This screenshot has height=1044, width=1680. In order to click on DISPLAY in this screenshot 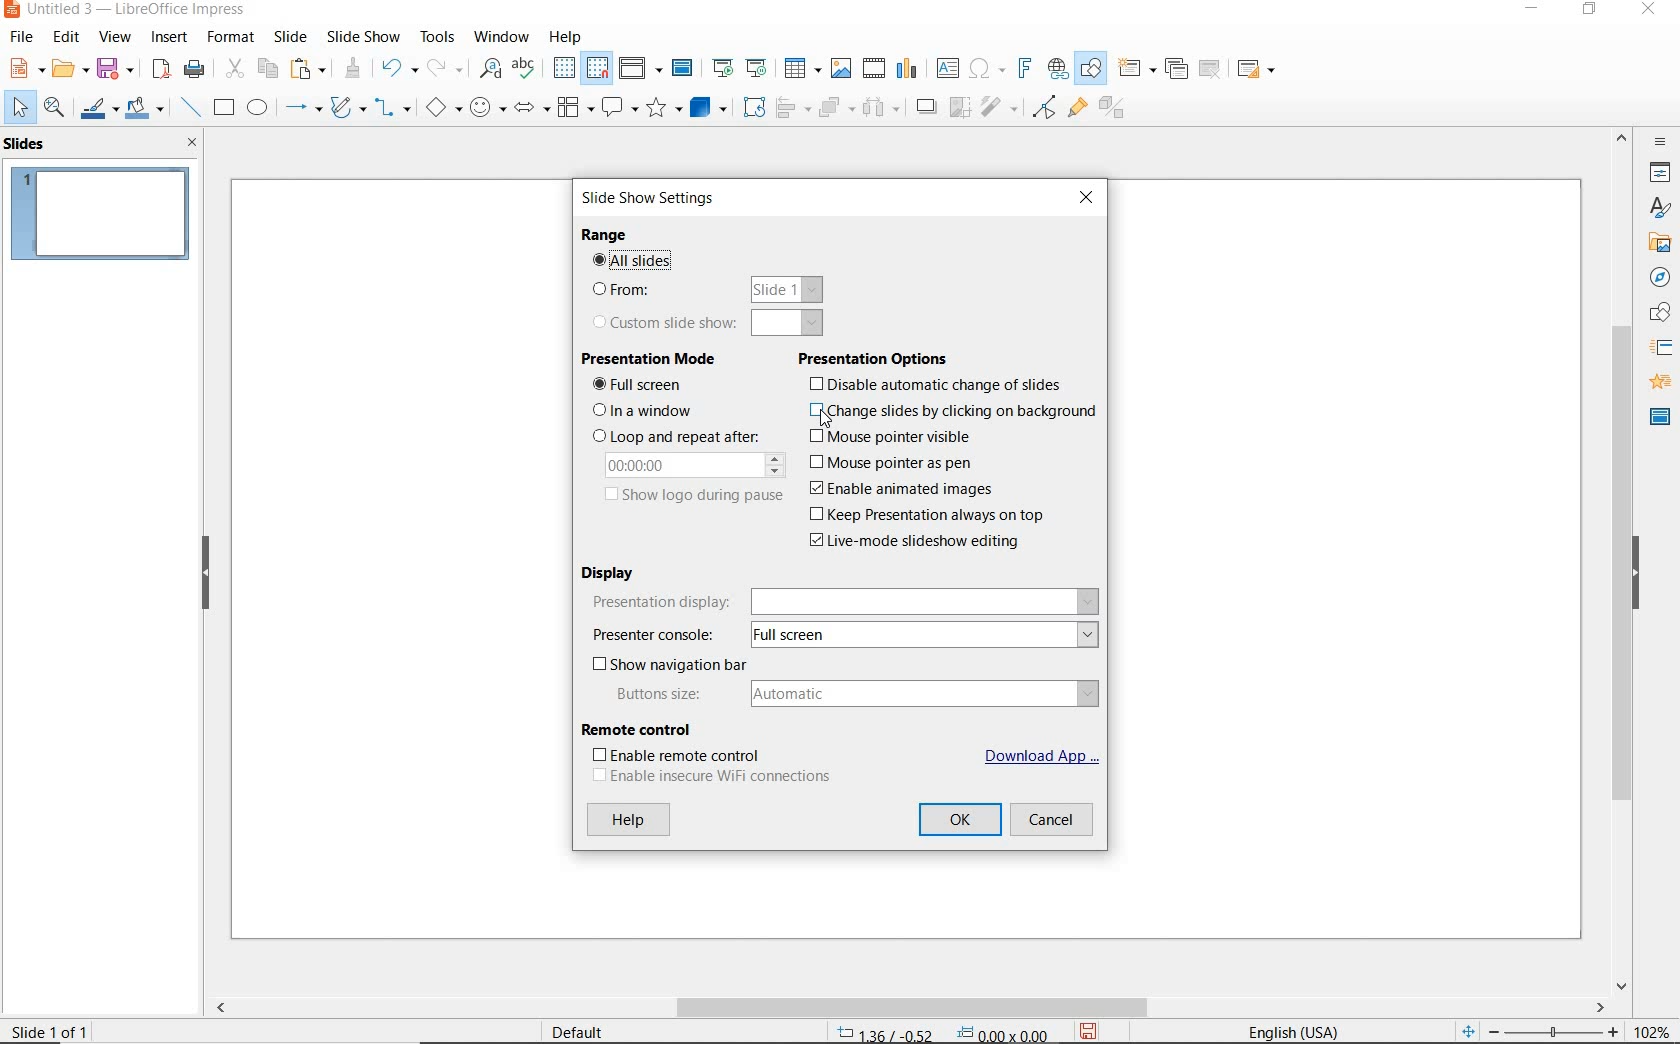, I will do `click(614, 571)`.